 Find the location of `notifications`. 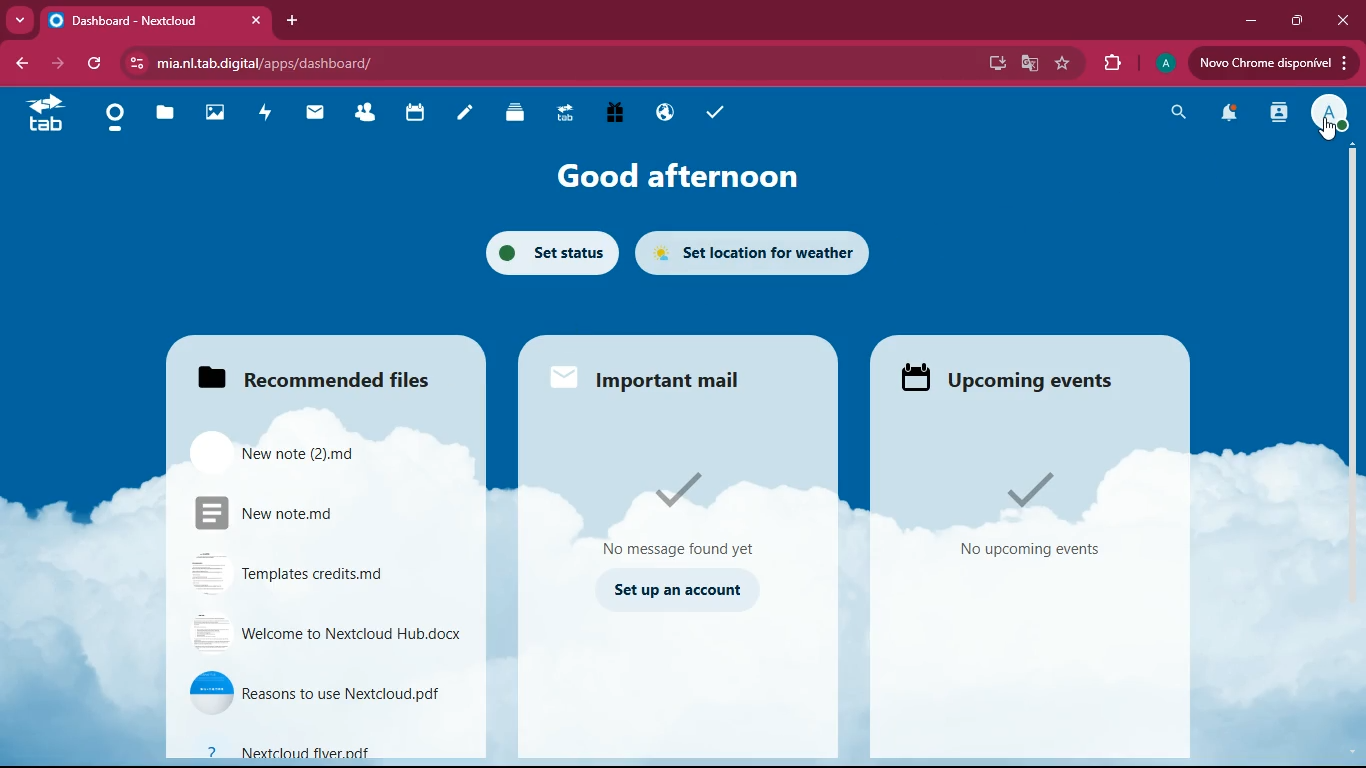

notifications is located at coordinates (1225, 115).